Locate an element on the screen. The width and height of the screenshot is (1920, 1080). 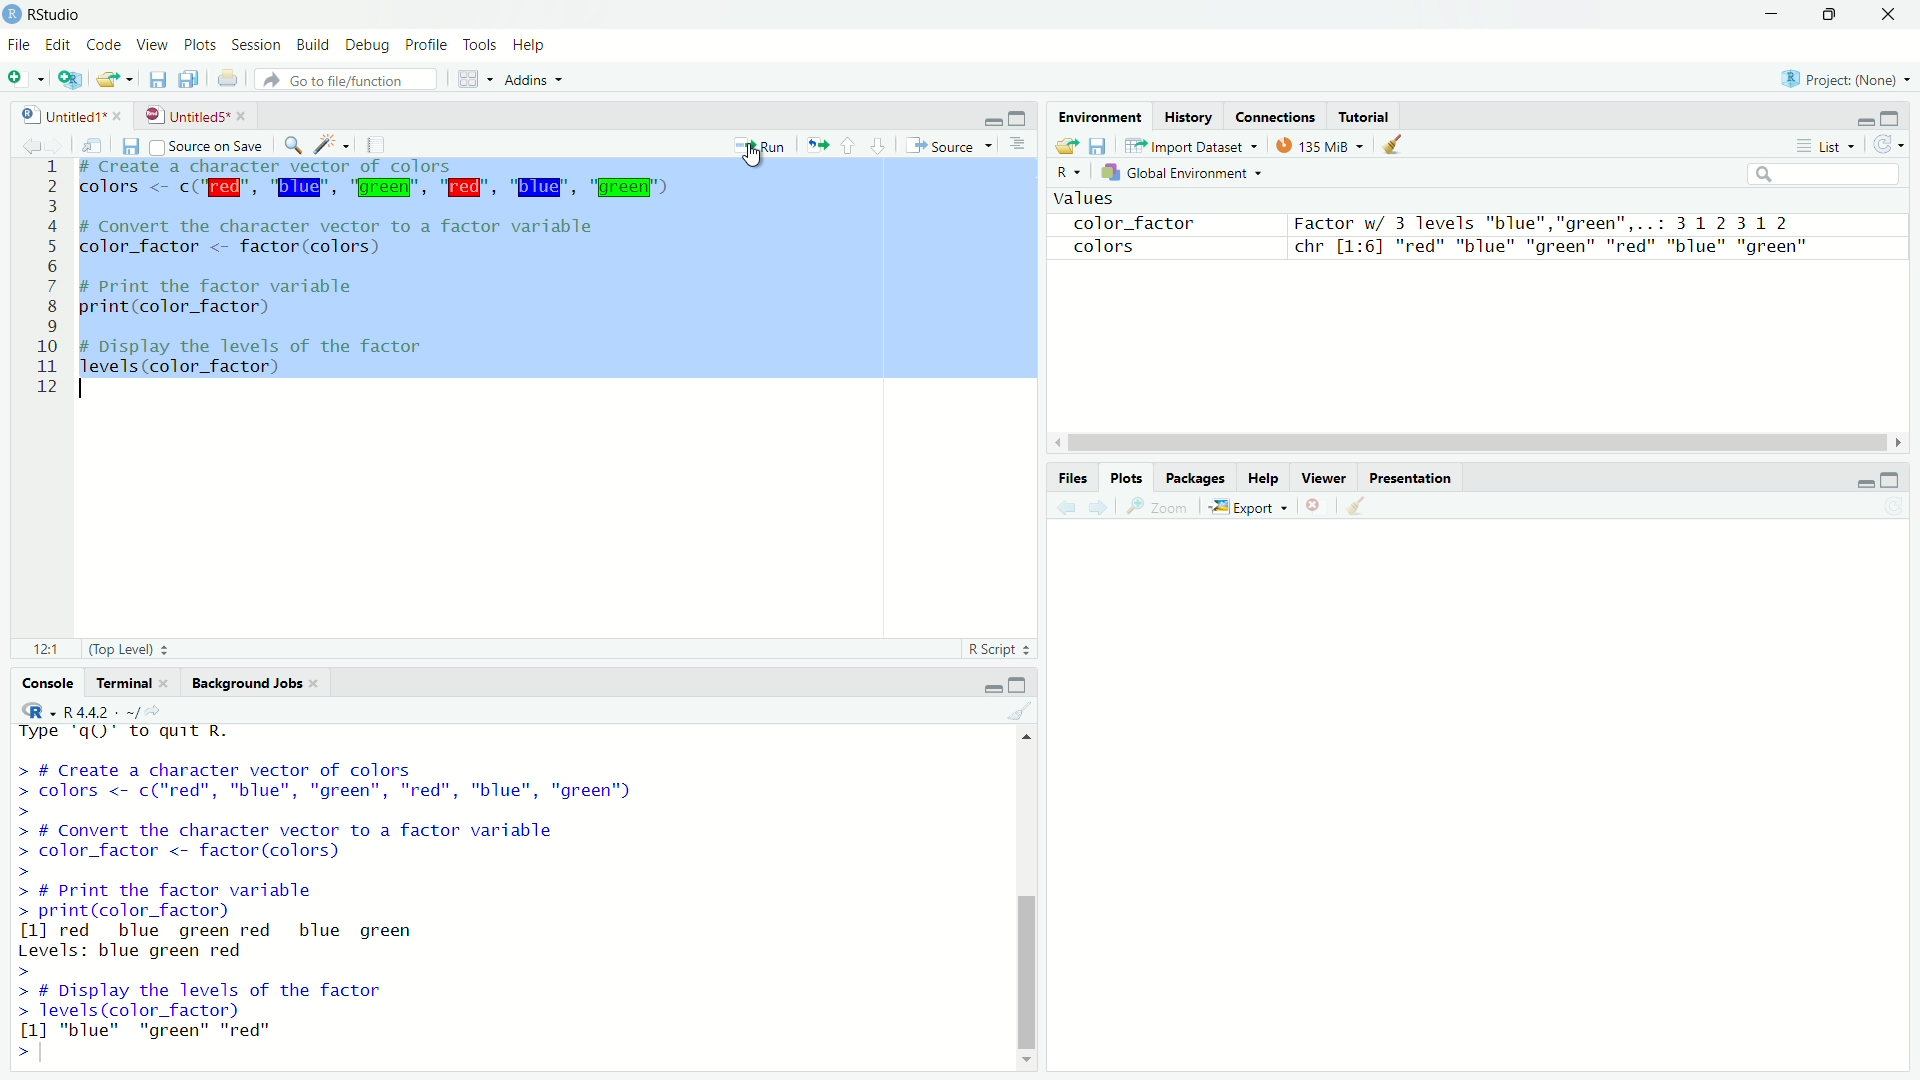
prompt cursor is located at coordinates (16, 1057).